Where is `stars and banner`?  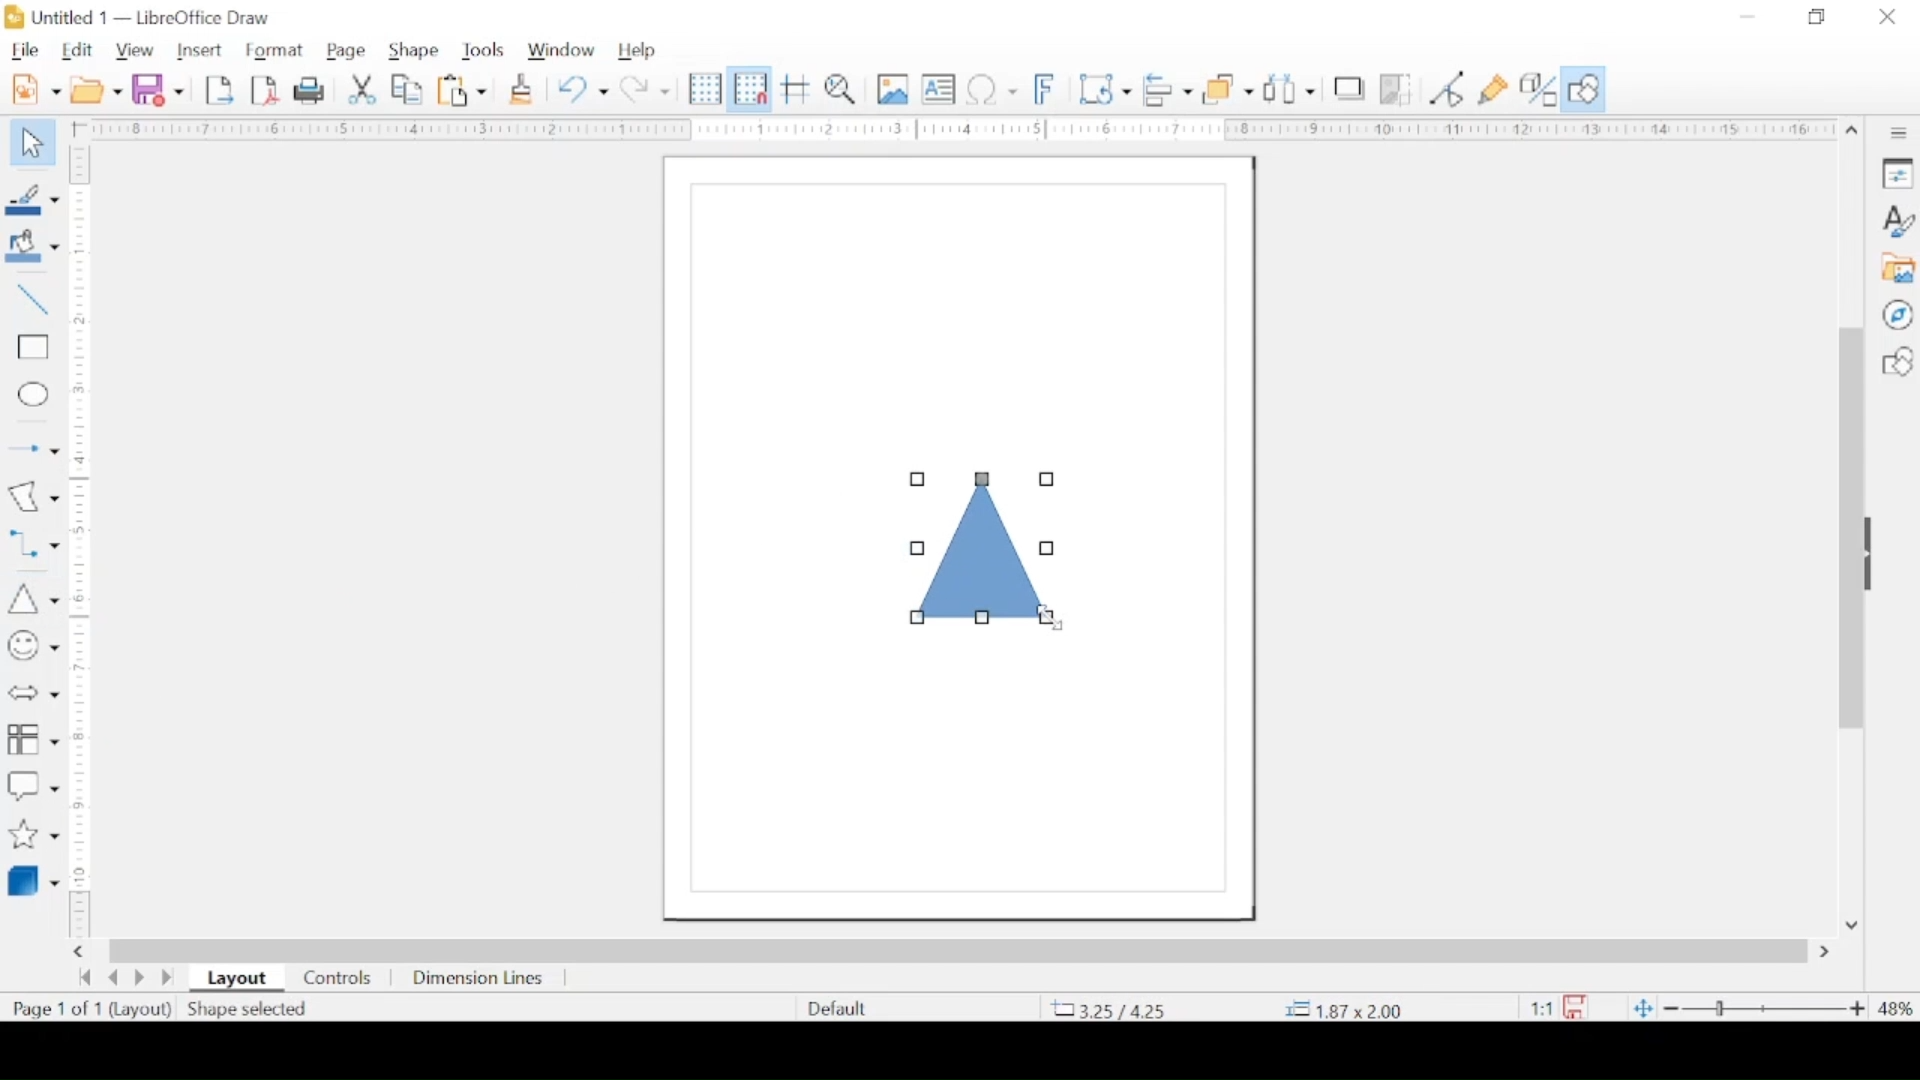 stars and banner is located at coordinates (32, 834).